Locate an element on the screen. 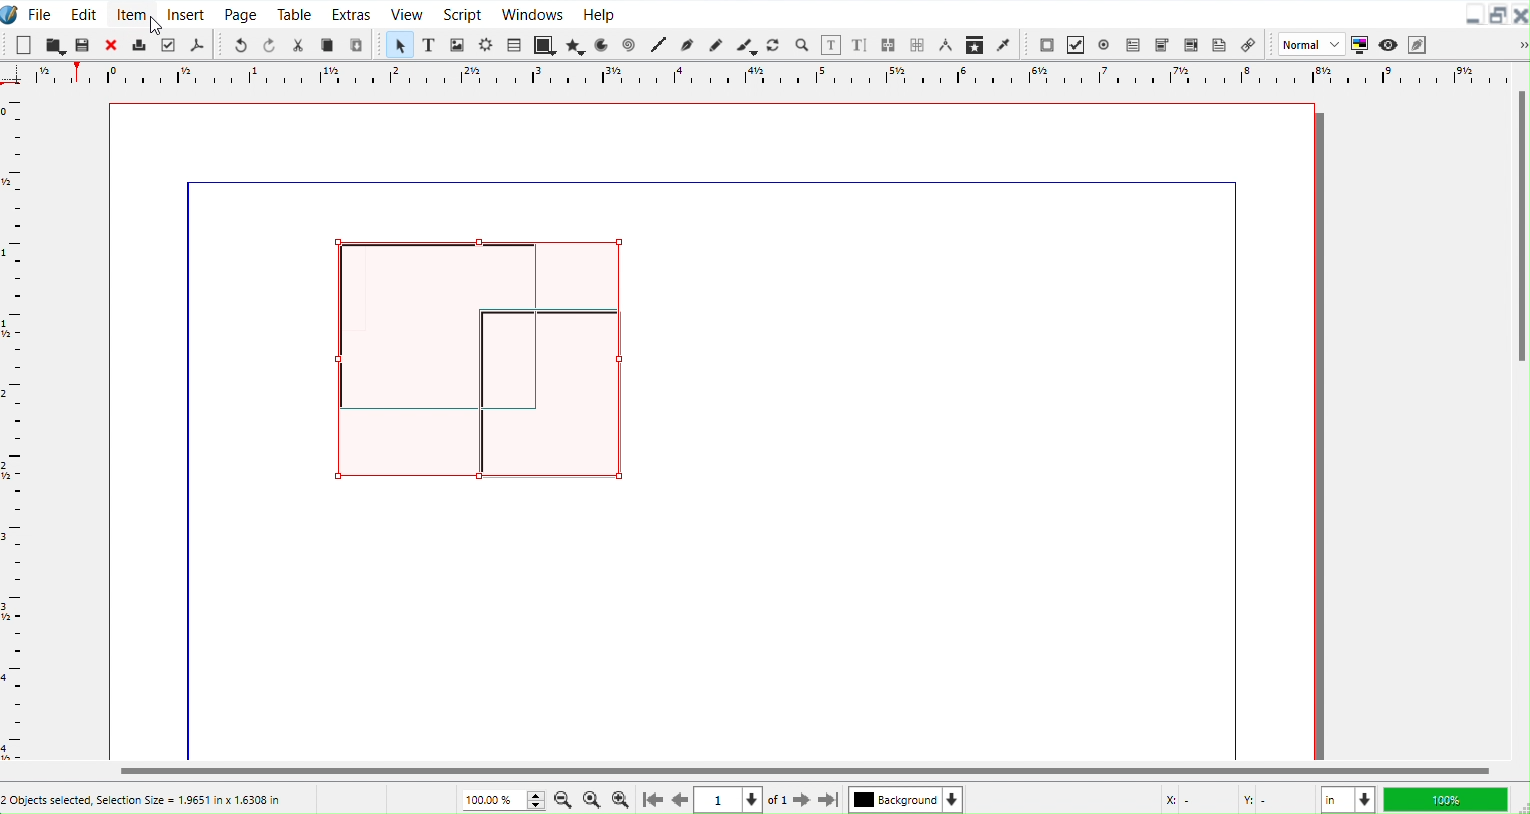  Preview mode is located at coordinates (1387, 43).